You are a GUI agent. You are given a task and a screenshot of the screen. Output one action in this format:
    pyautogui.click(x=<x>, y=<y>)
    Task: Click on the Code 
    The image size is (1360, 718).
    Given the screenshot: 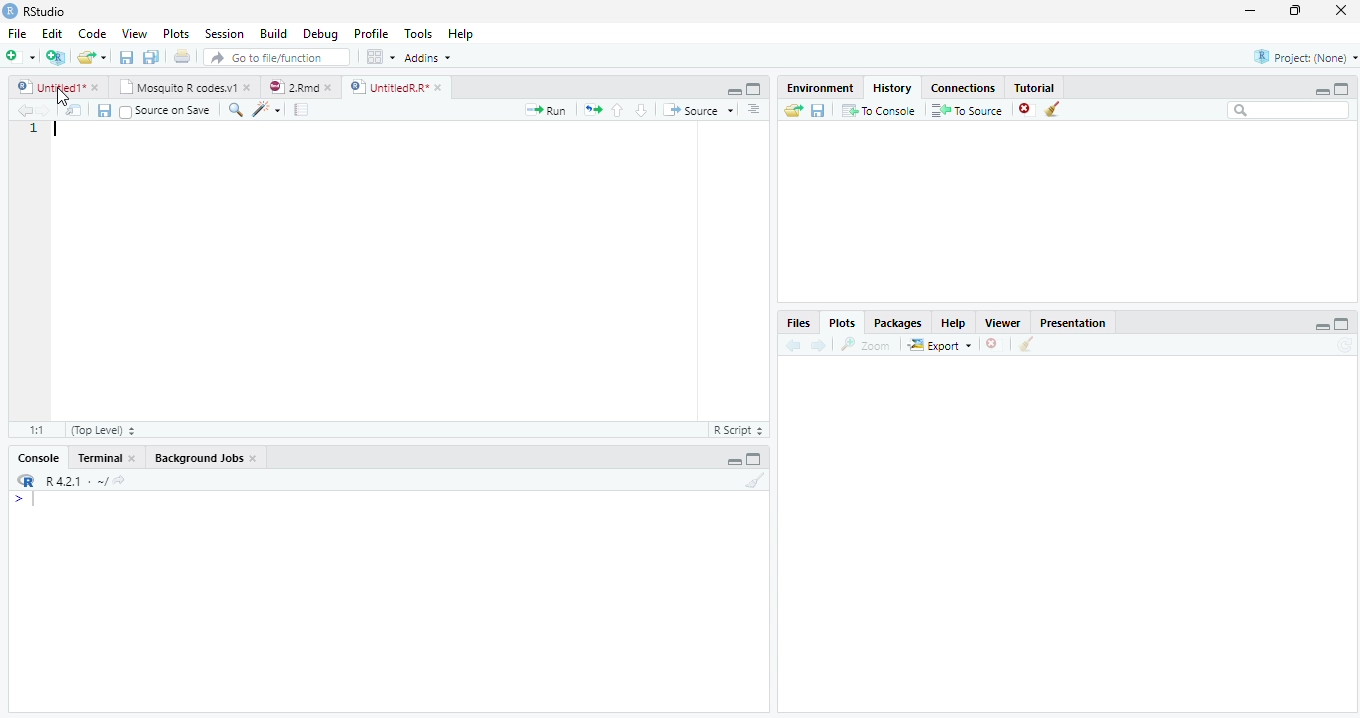 What is the action you would take?
    pyautogui.click(x=269, y=110)
    